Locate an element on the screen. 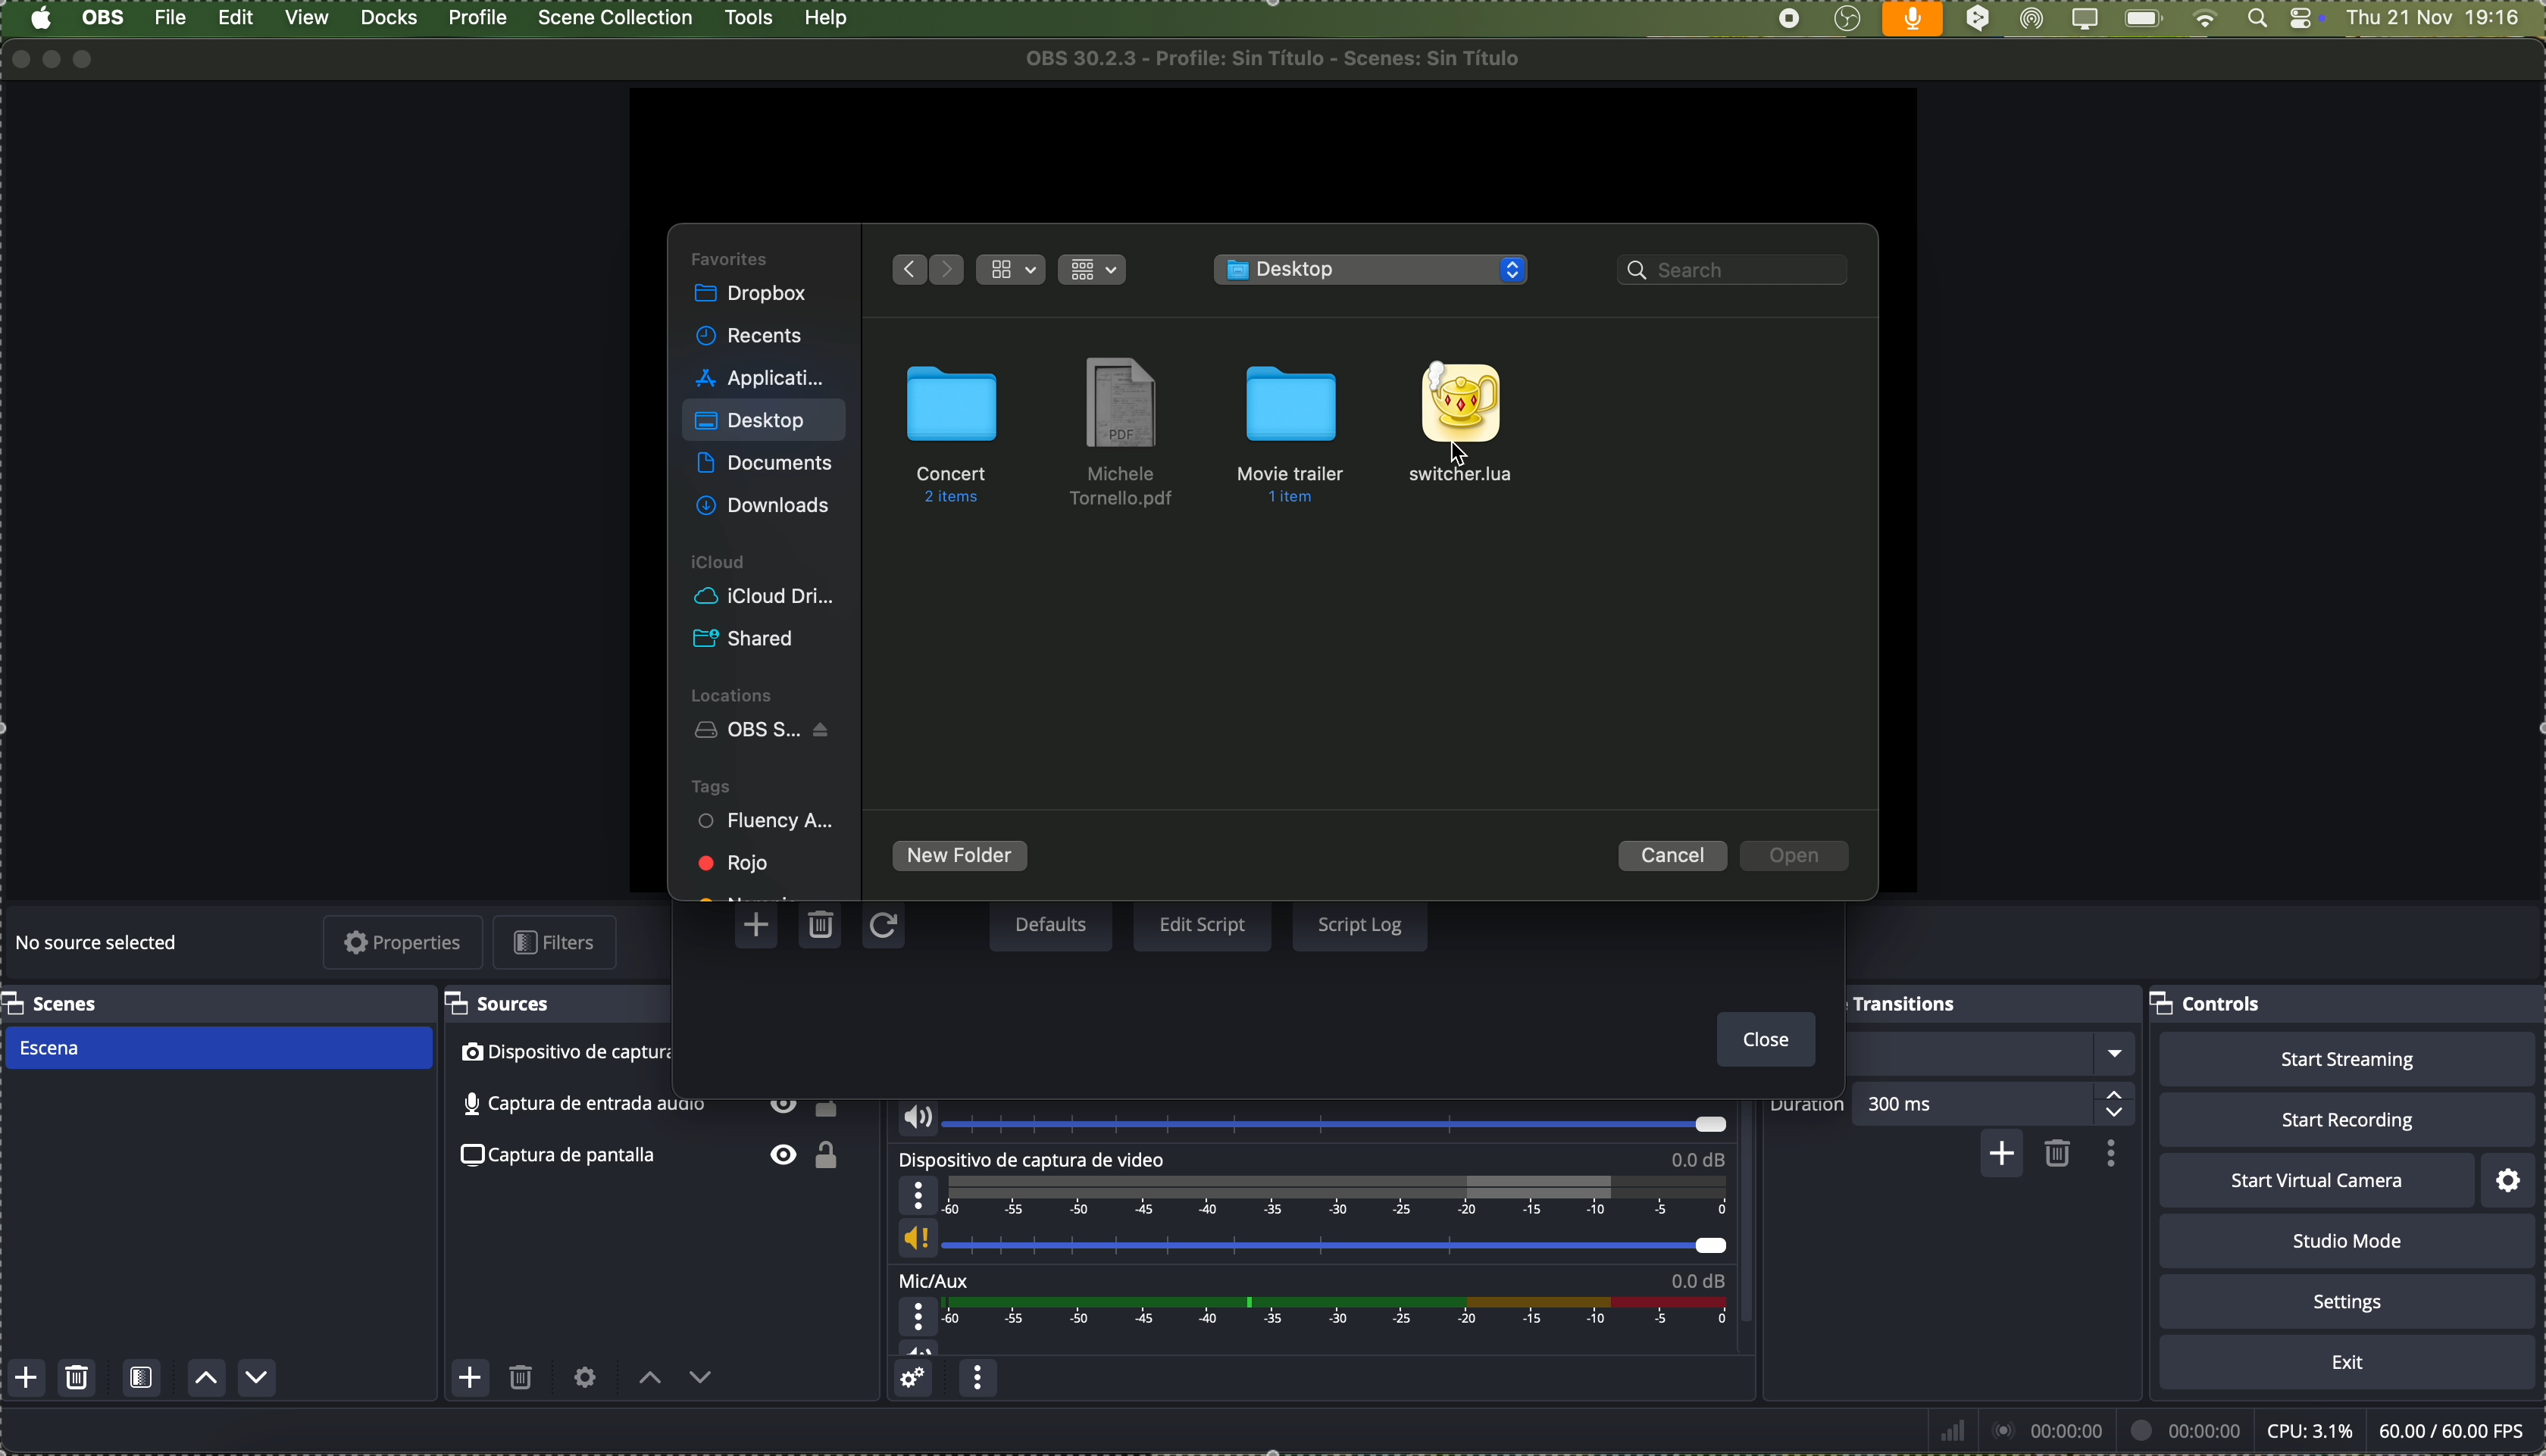 This screenshot has height=1456, width=2546. exit is located at coordinates (2348, 1363).